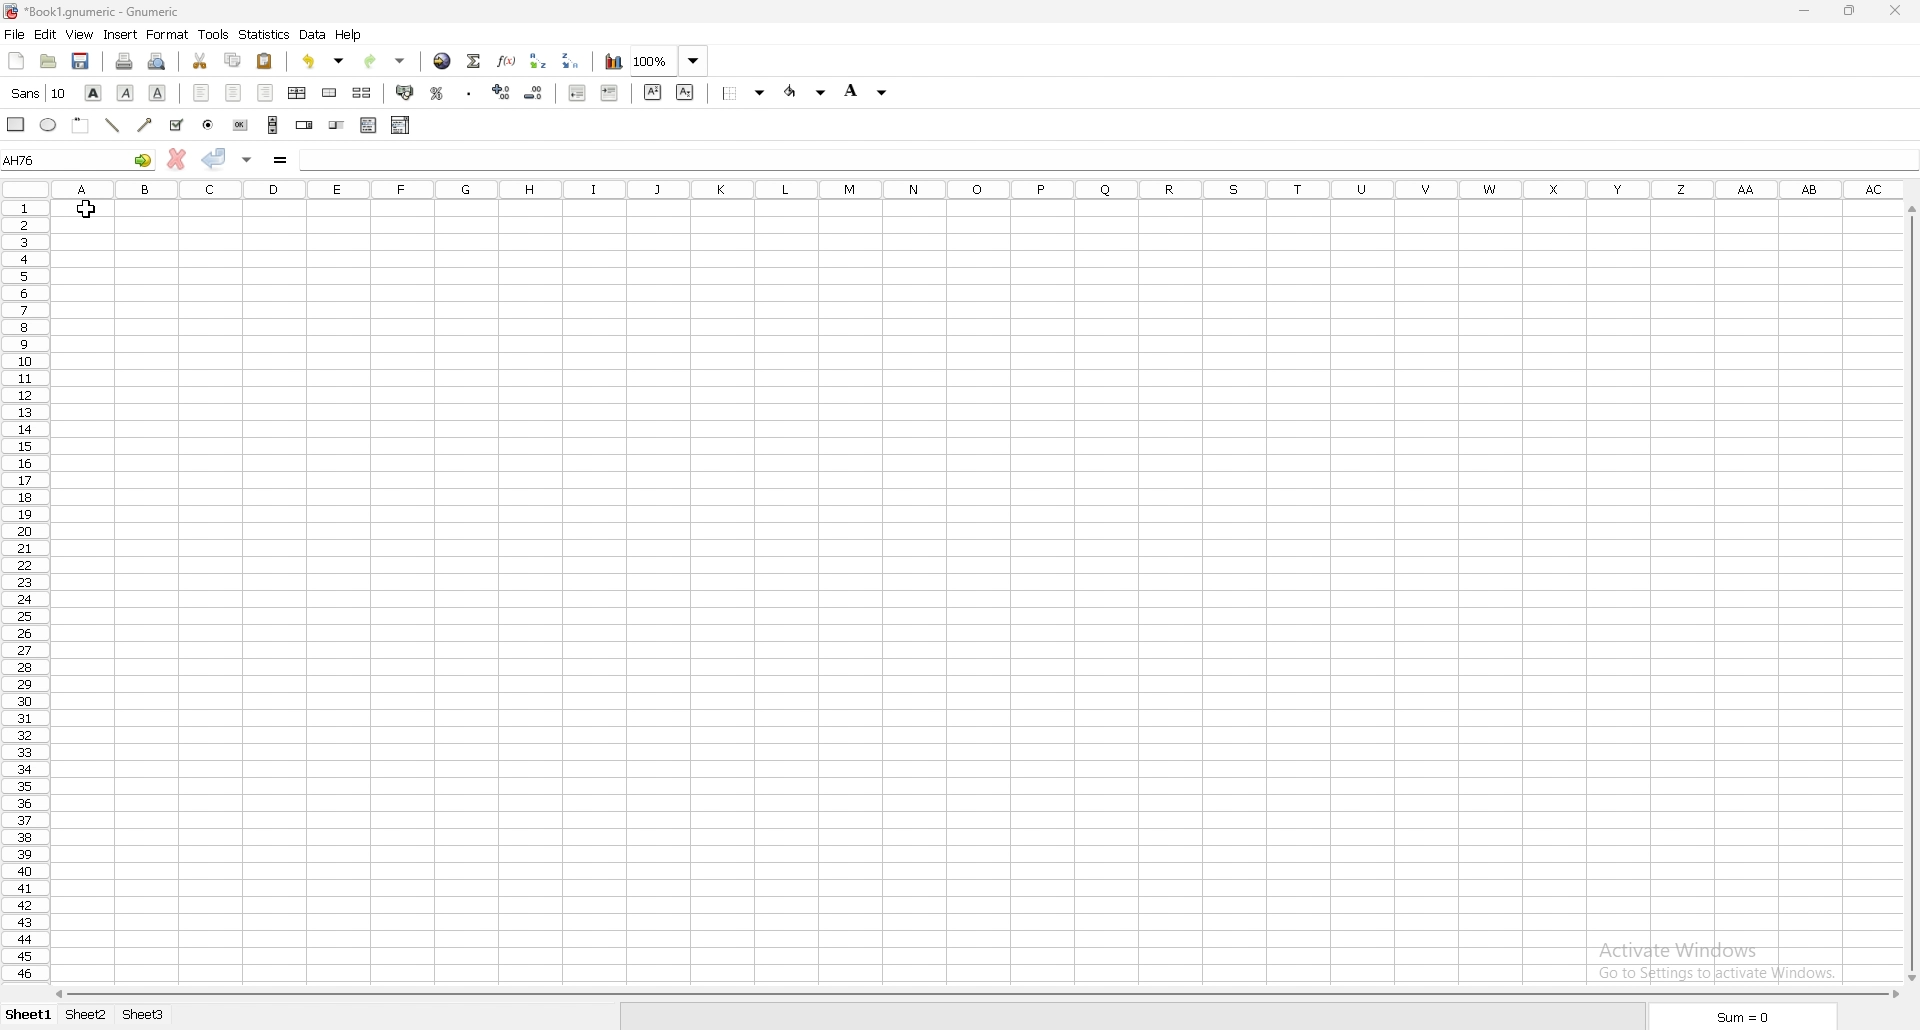  What do you see at coordinates (47, 33) in the screenshot?
I see `edit` at bounding box center [47, 33].